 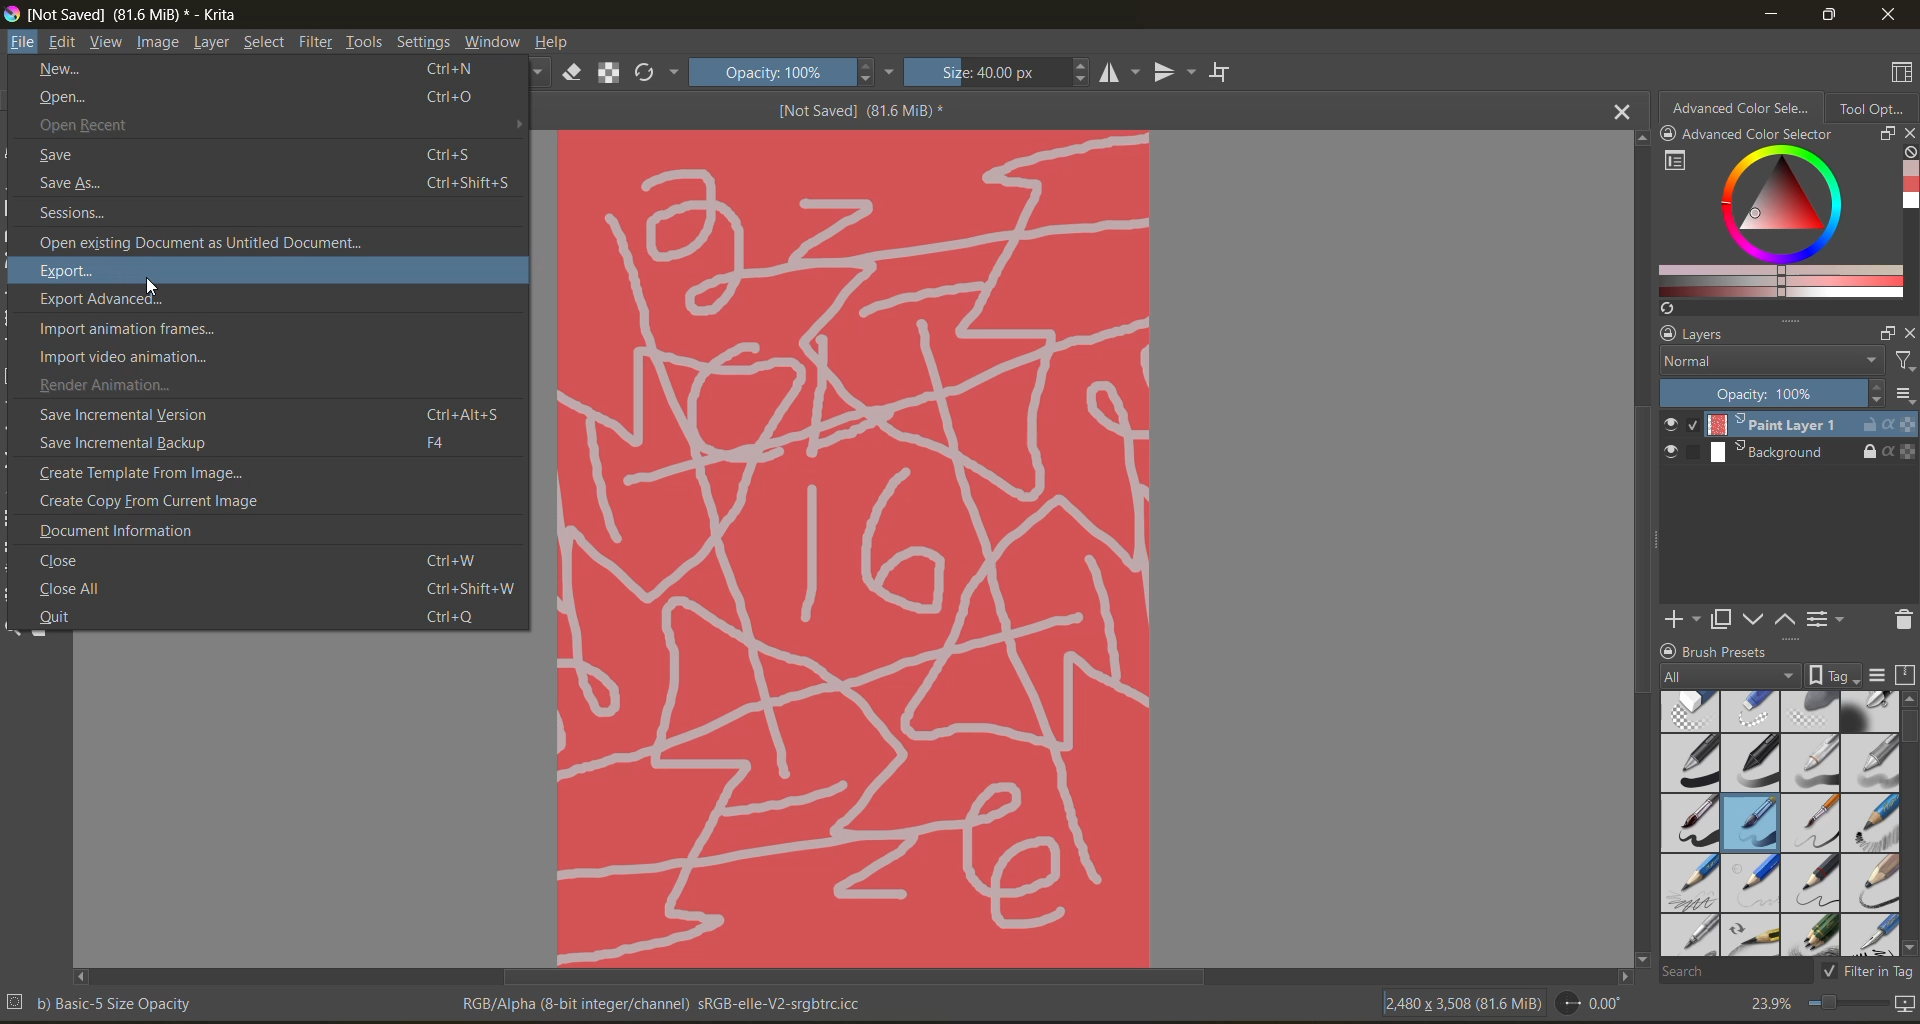 What do you see at coordinates (250, 442) in the screenshot?
I see `save incremental backup` at bounding box center [250, 442].